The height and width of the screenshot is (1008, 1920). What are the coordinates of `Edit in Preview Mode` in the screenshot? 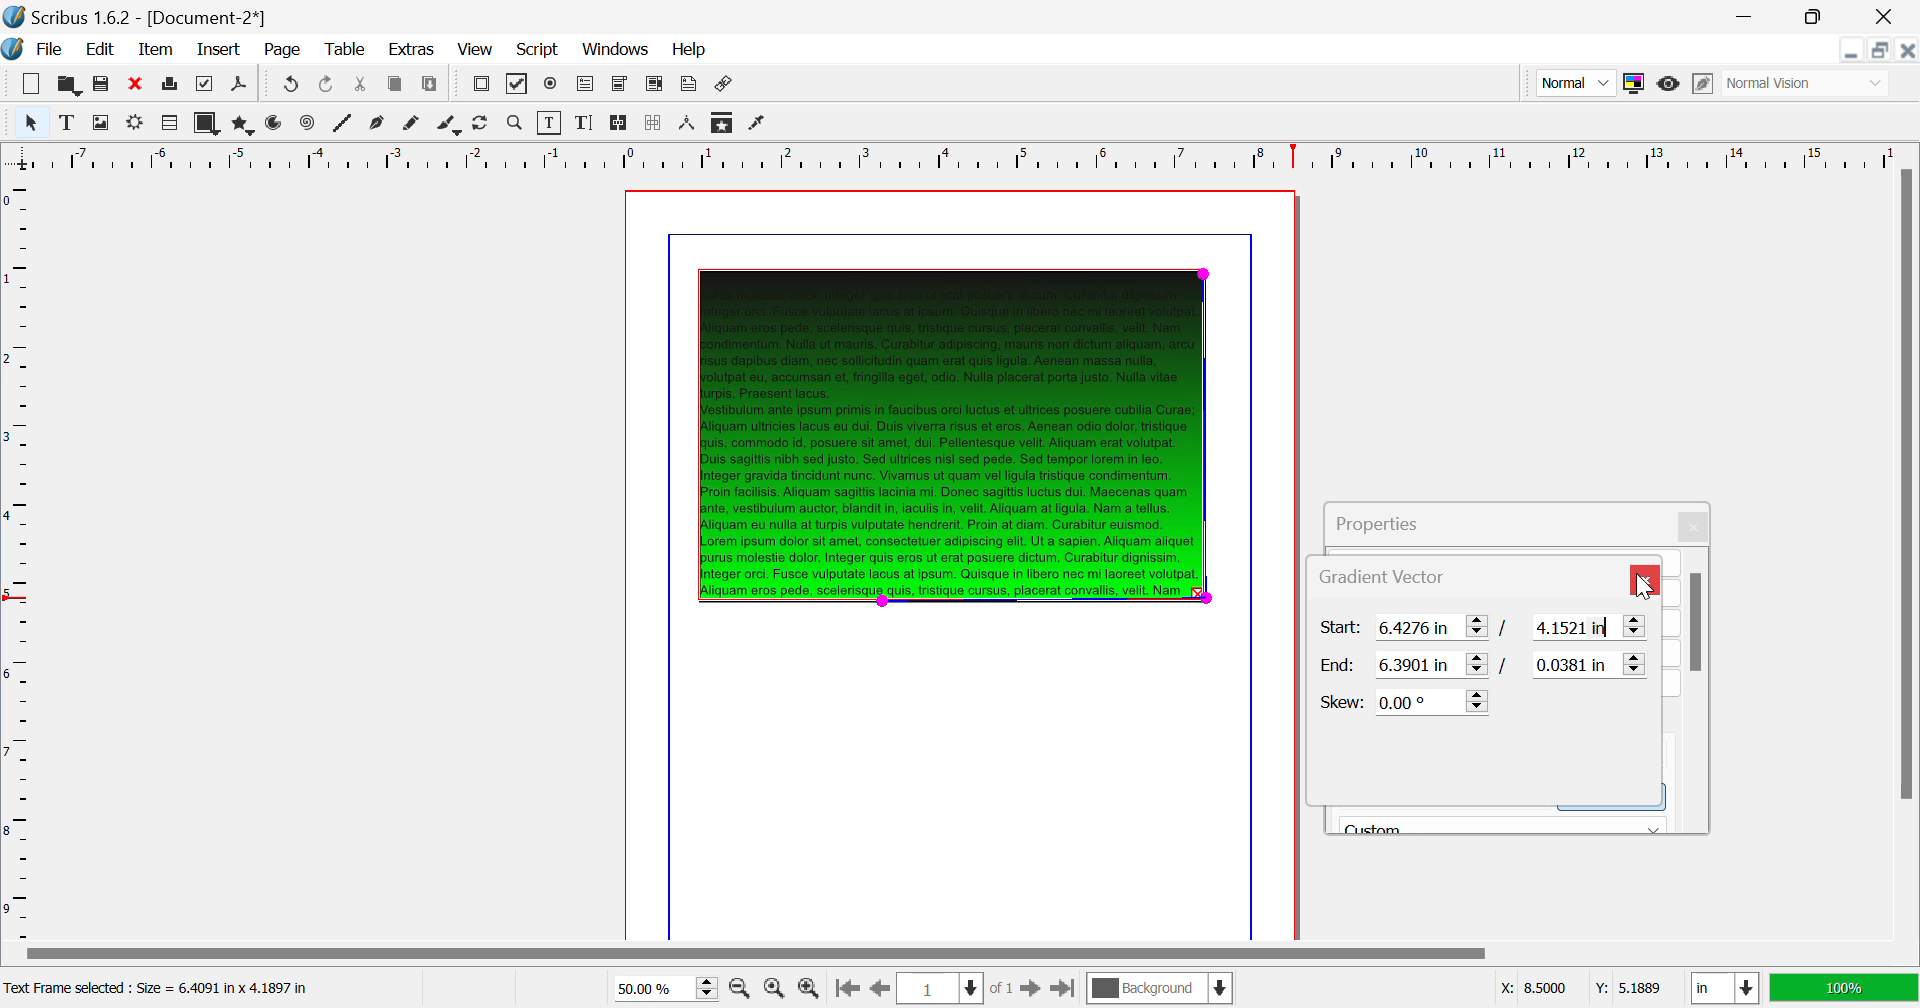 It's located at (1705, 84).